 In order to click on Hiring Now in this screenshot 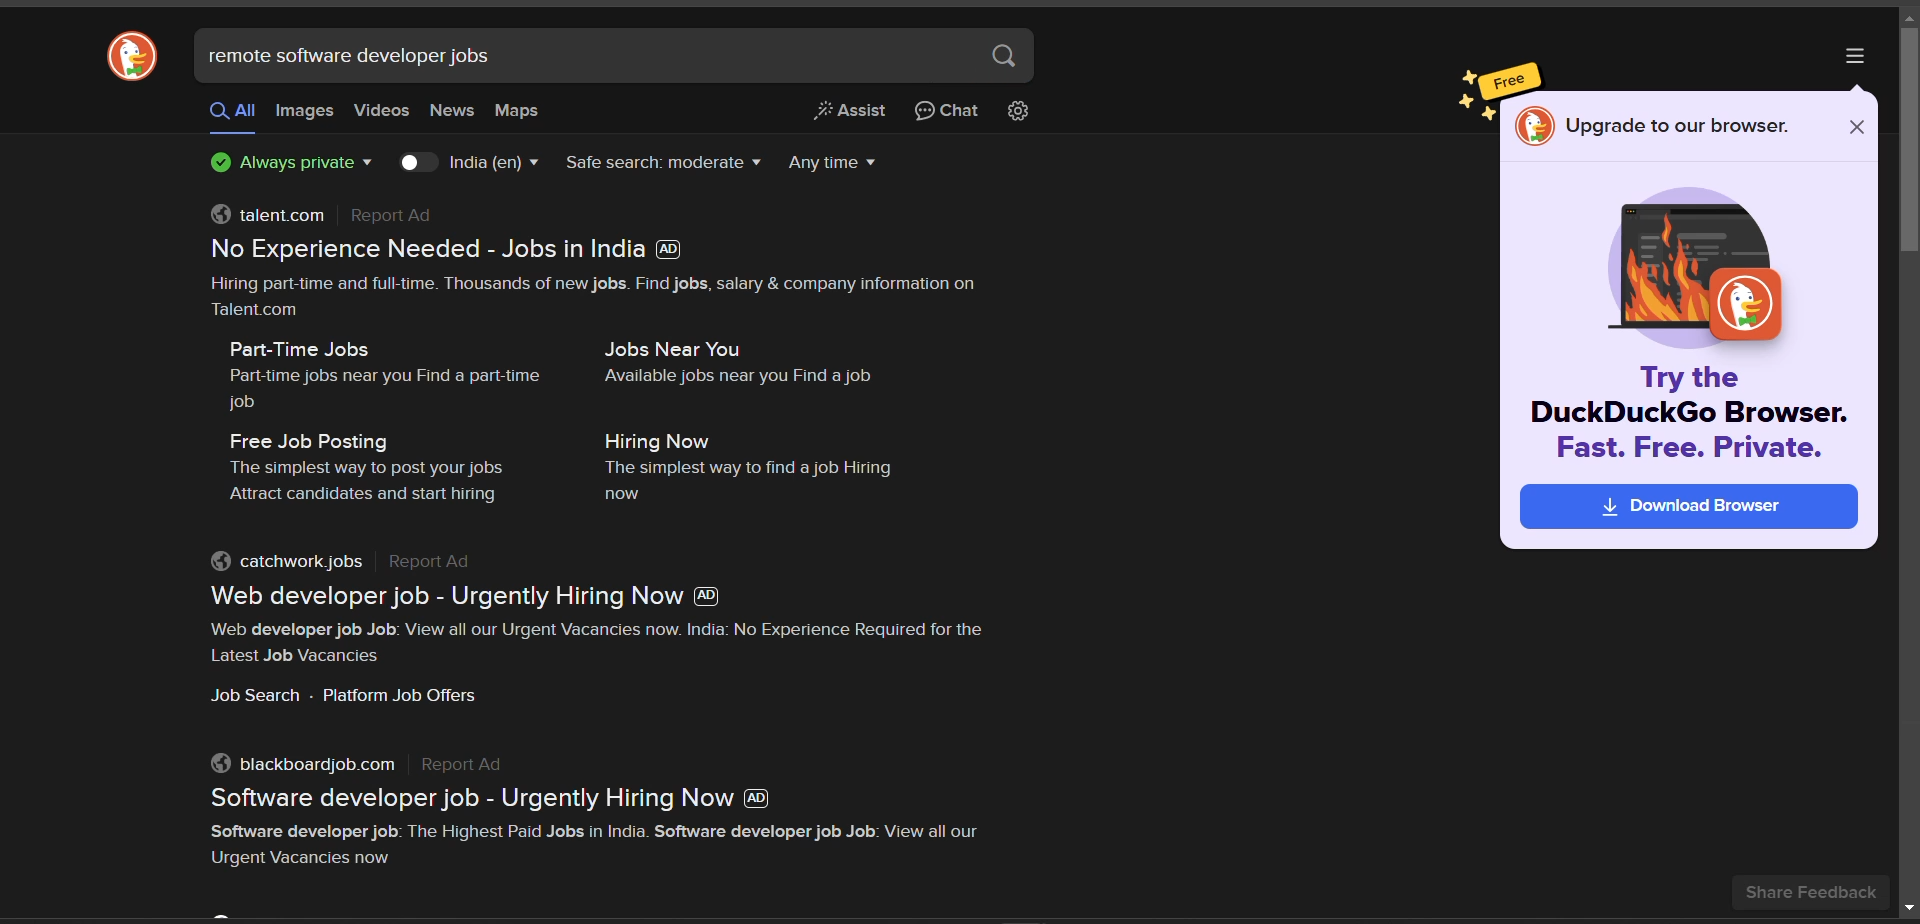, I will do `click(659, 440)`.